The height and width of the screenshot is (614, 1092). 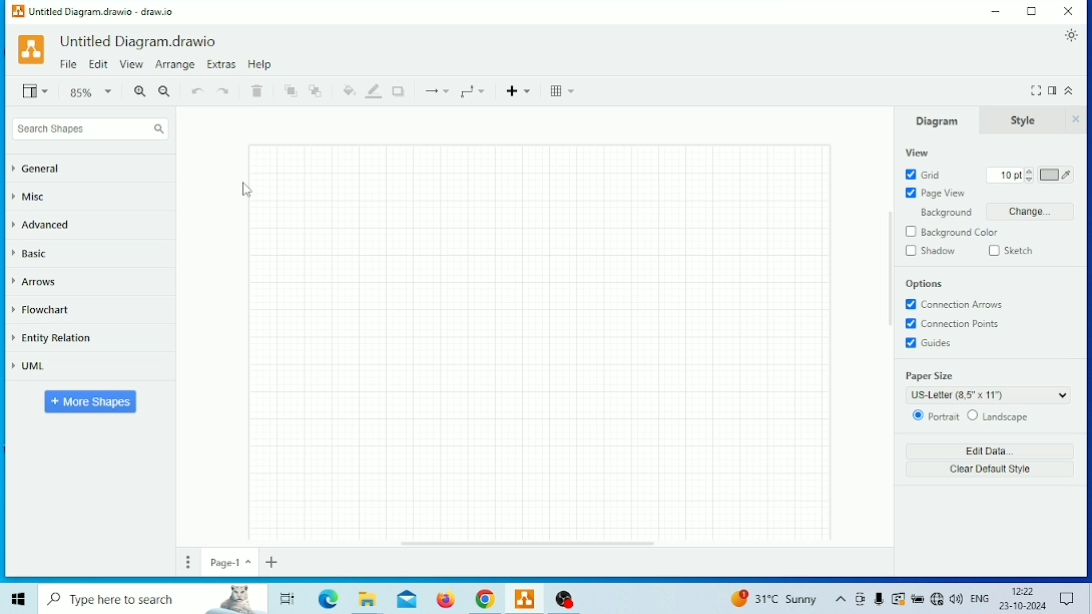 I want to click on Grid color, so click(x=1057, y=175).